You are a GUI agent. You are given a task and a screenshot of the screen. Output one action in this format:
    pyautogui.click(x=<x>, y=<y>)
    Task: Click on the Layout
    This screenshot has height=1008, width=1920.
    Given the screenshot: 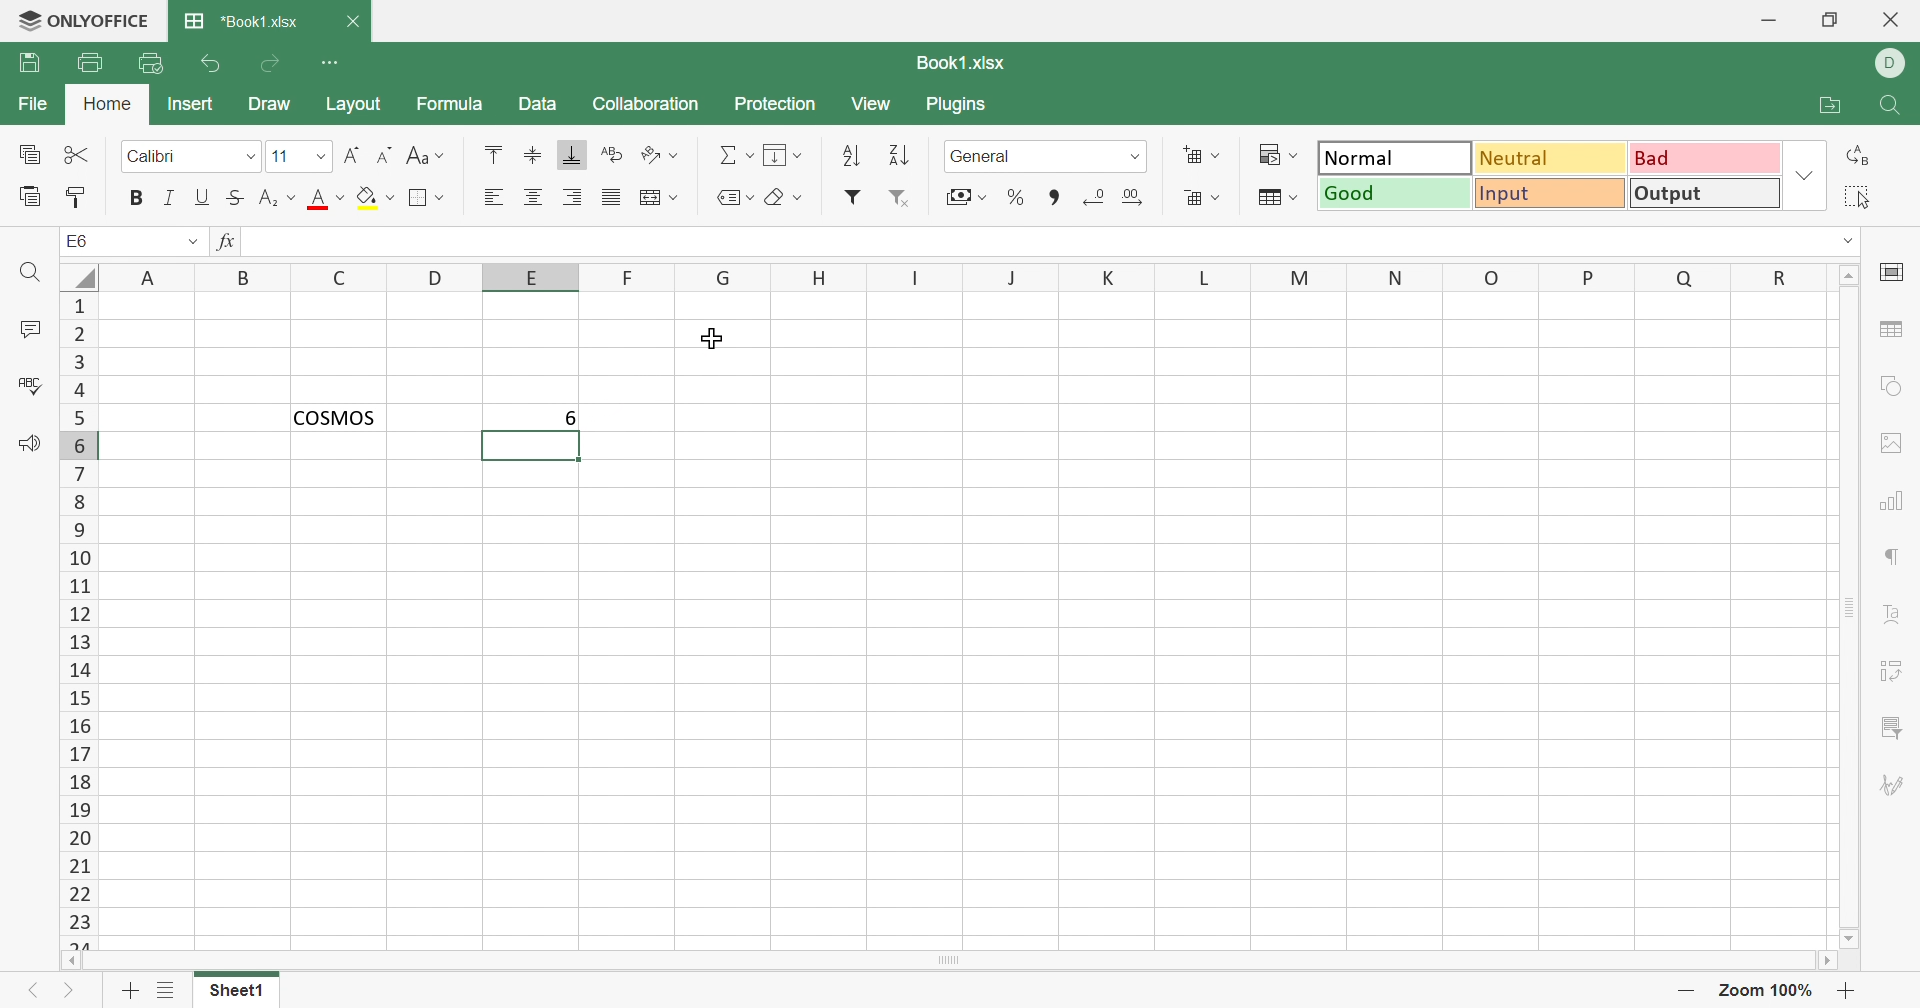 What is the action you would take?
    pyautogui.click(x=354, y=104)
    